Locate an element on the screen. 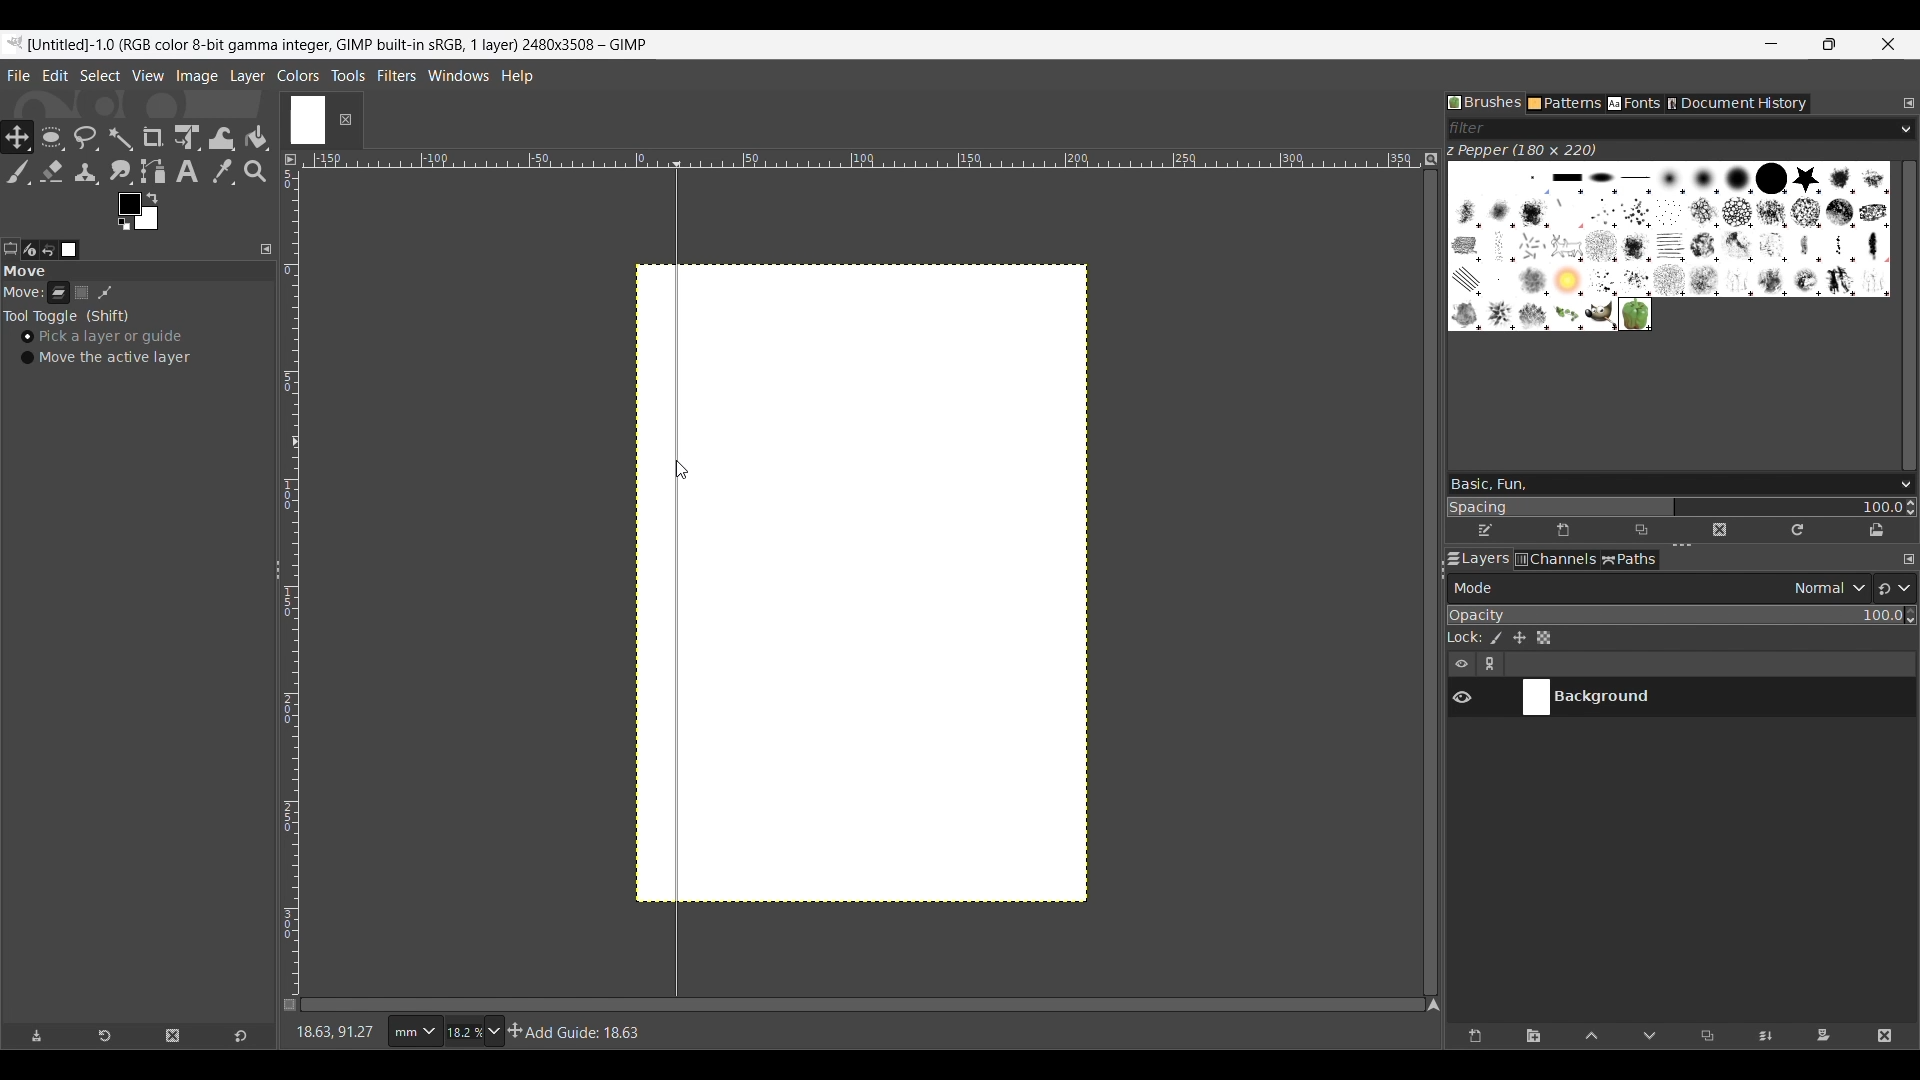 The width and height of the screenshot is (1920, 1080). Merge layer with first visible layer below it is located at coordinates (1764, 1037).